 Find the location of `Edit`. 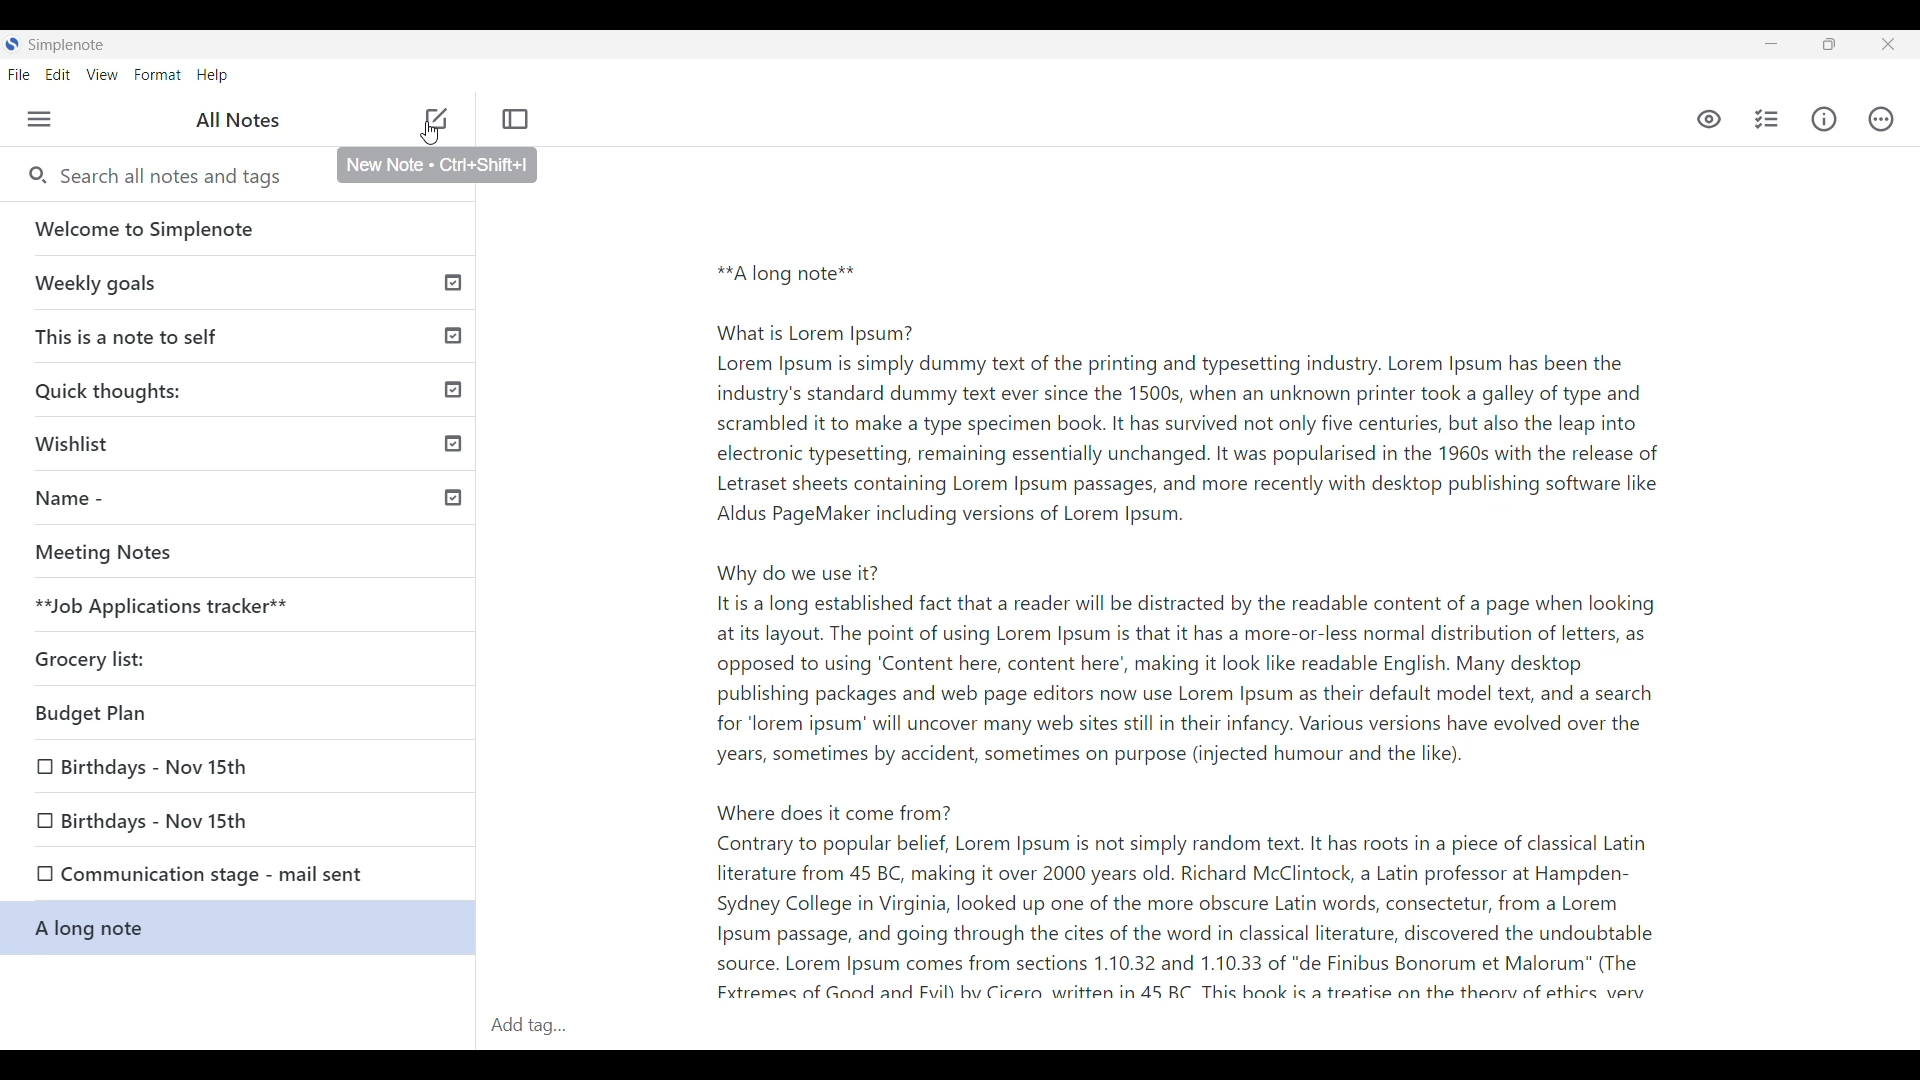

Edit is located at coordinates (58, 75).